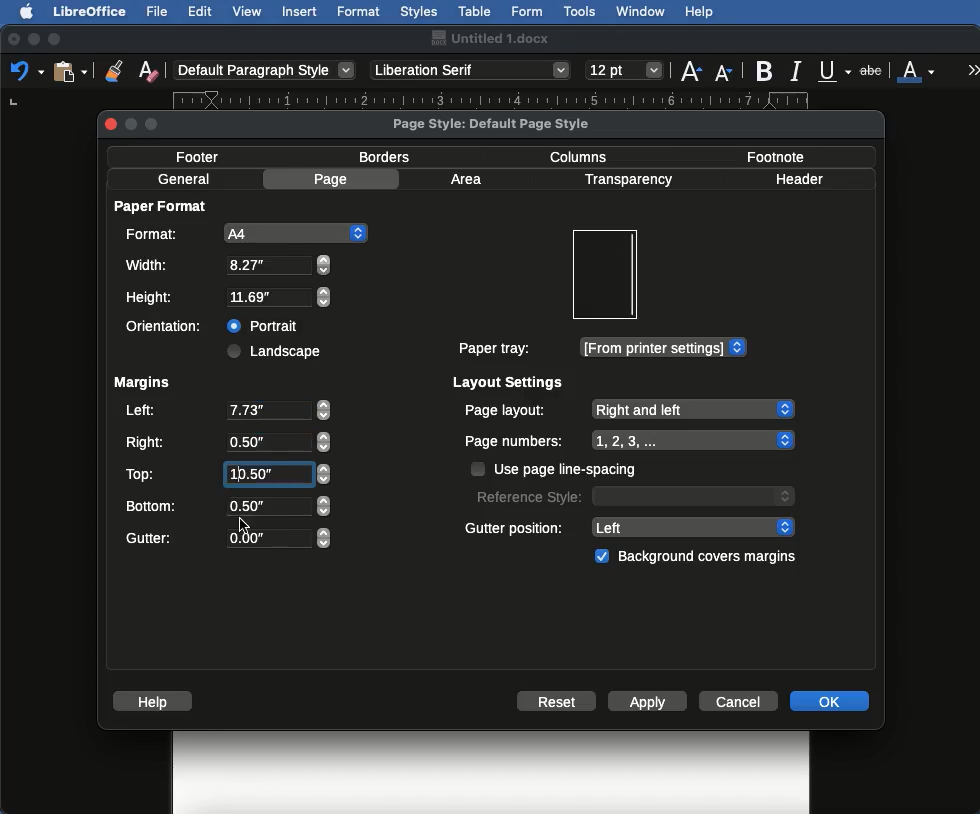 This screenshot has width=980, height=814. What do you see at coordinates (16, 106) in the screenshot?
I see `left tab` at bounding box center [16, 106].